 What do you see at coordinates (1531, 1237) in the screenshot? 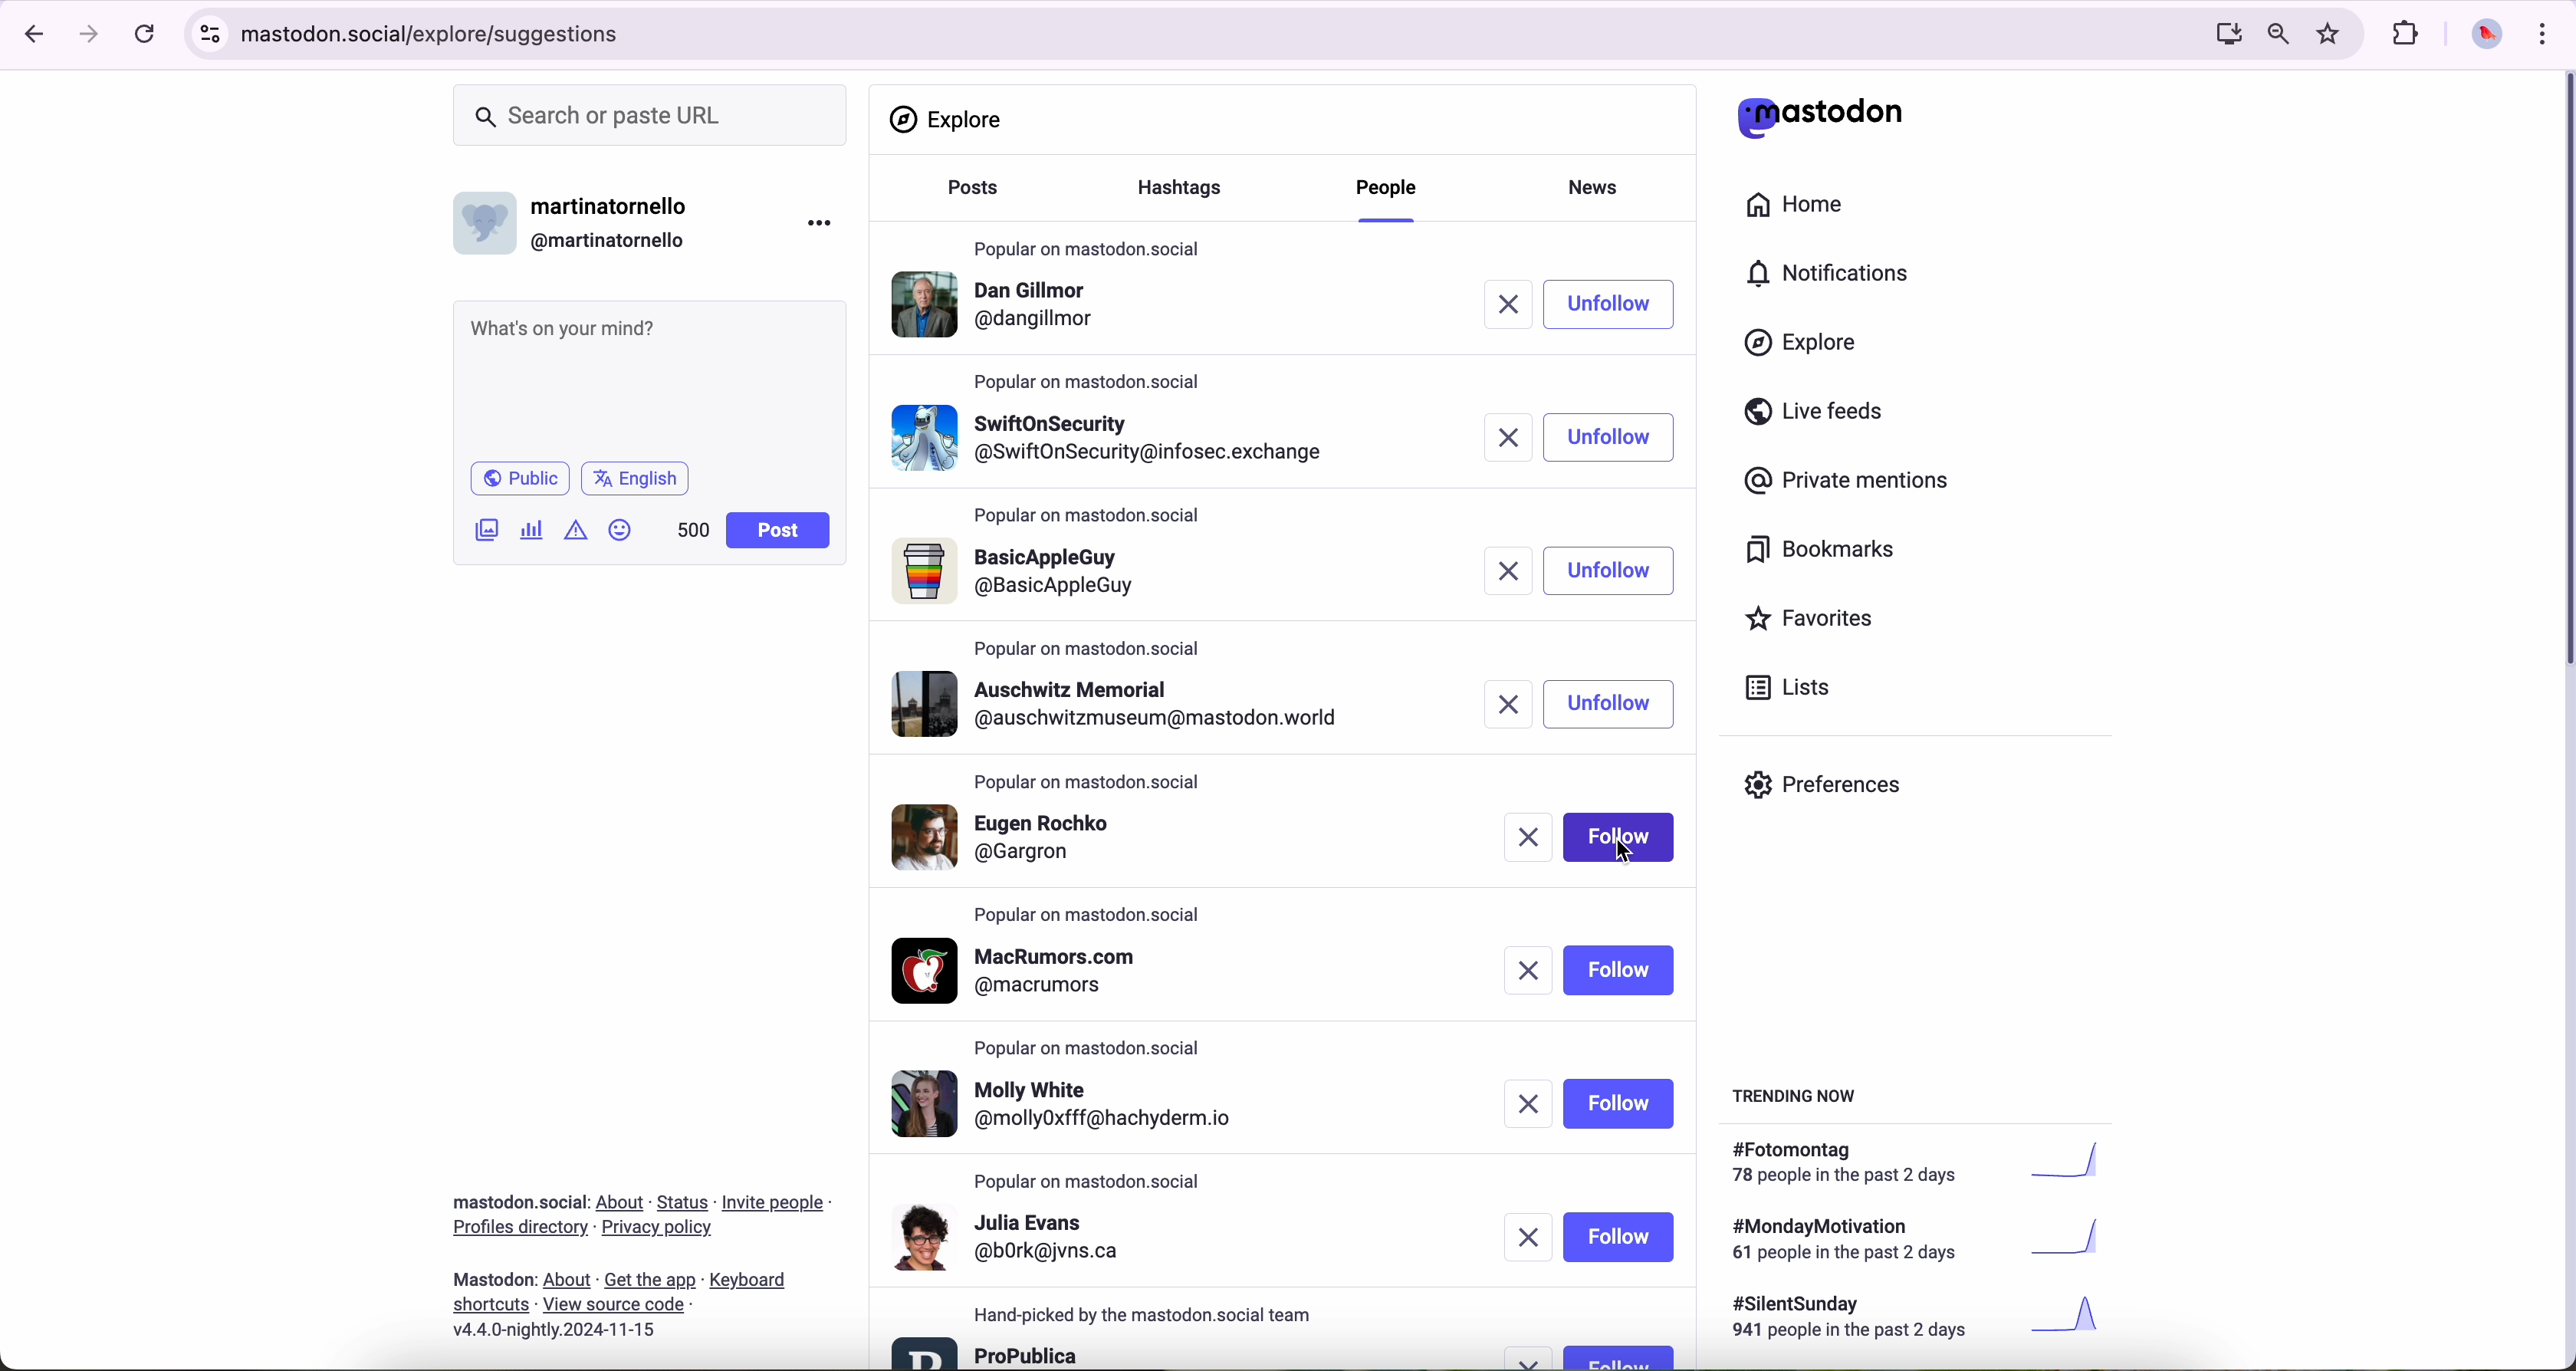
I see `remove` at bounding box center [1531, 1237].